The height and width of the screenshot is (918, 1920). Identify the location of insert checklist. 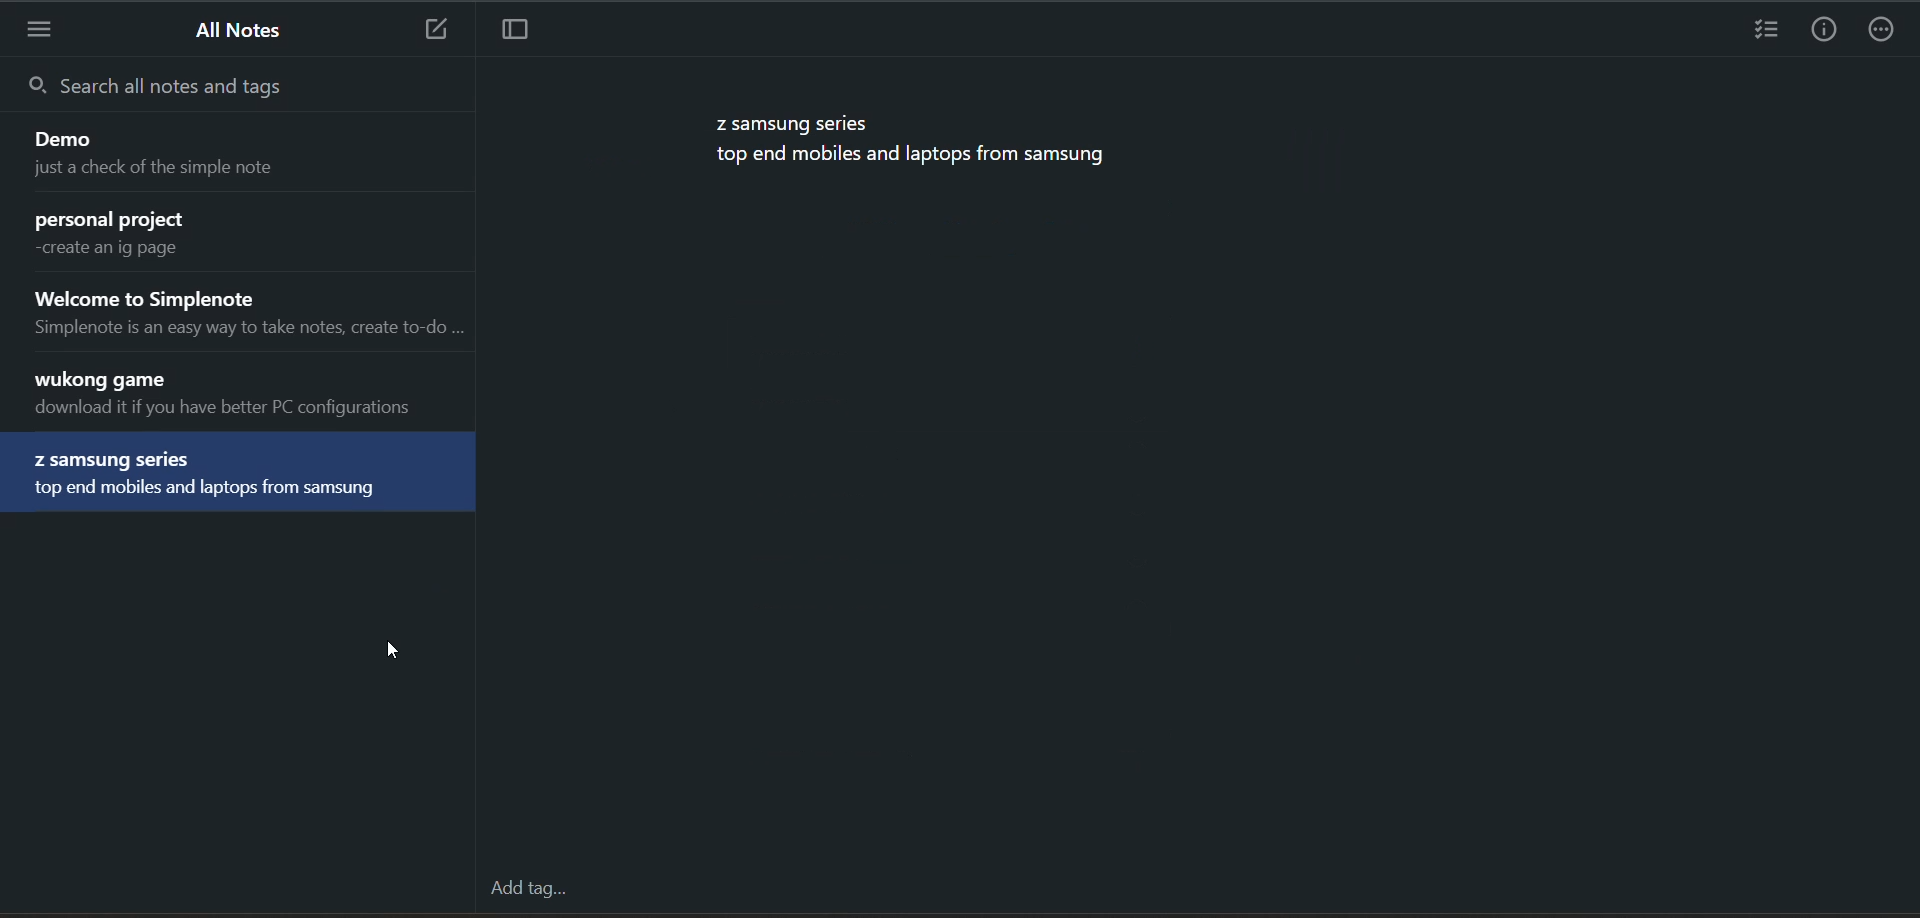
(1763, 30).